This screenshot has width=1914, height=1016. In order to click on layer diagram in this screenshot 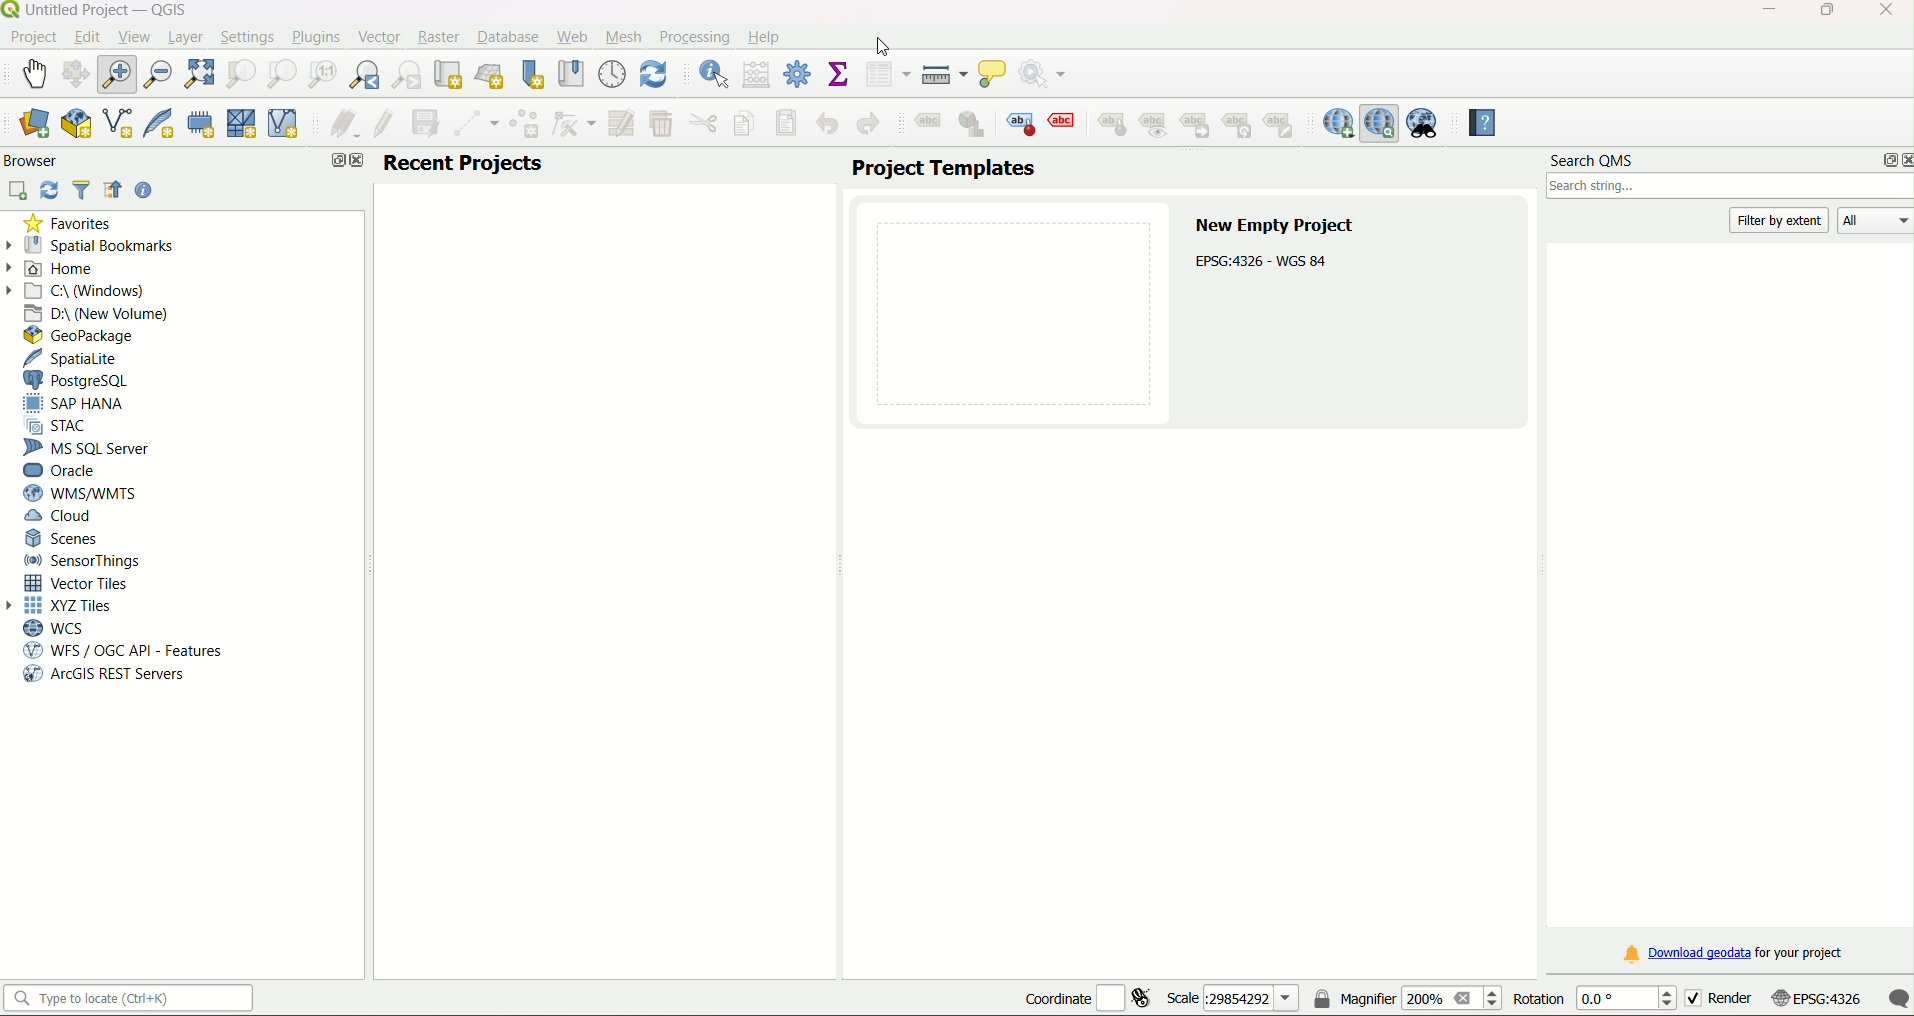, I will do `click(973, 125)`.